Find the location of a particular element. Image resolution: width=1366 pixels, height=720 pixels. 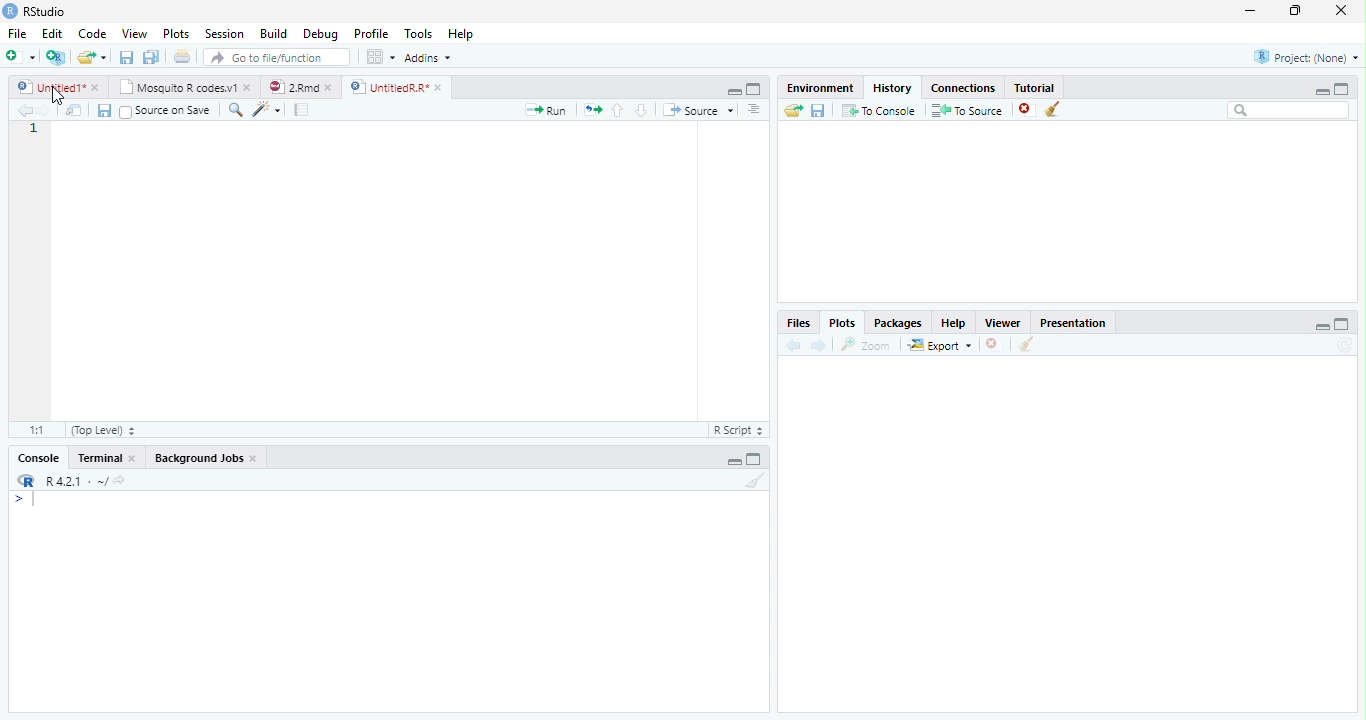

Plots is located at coordinates (175, 33).